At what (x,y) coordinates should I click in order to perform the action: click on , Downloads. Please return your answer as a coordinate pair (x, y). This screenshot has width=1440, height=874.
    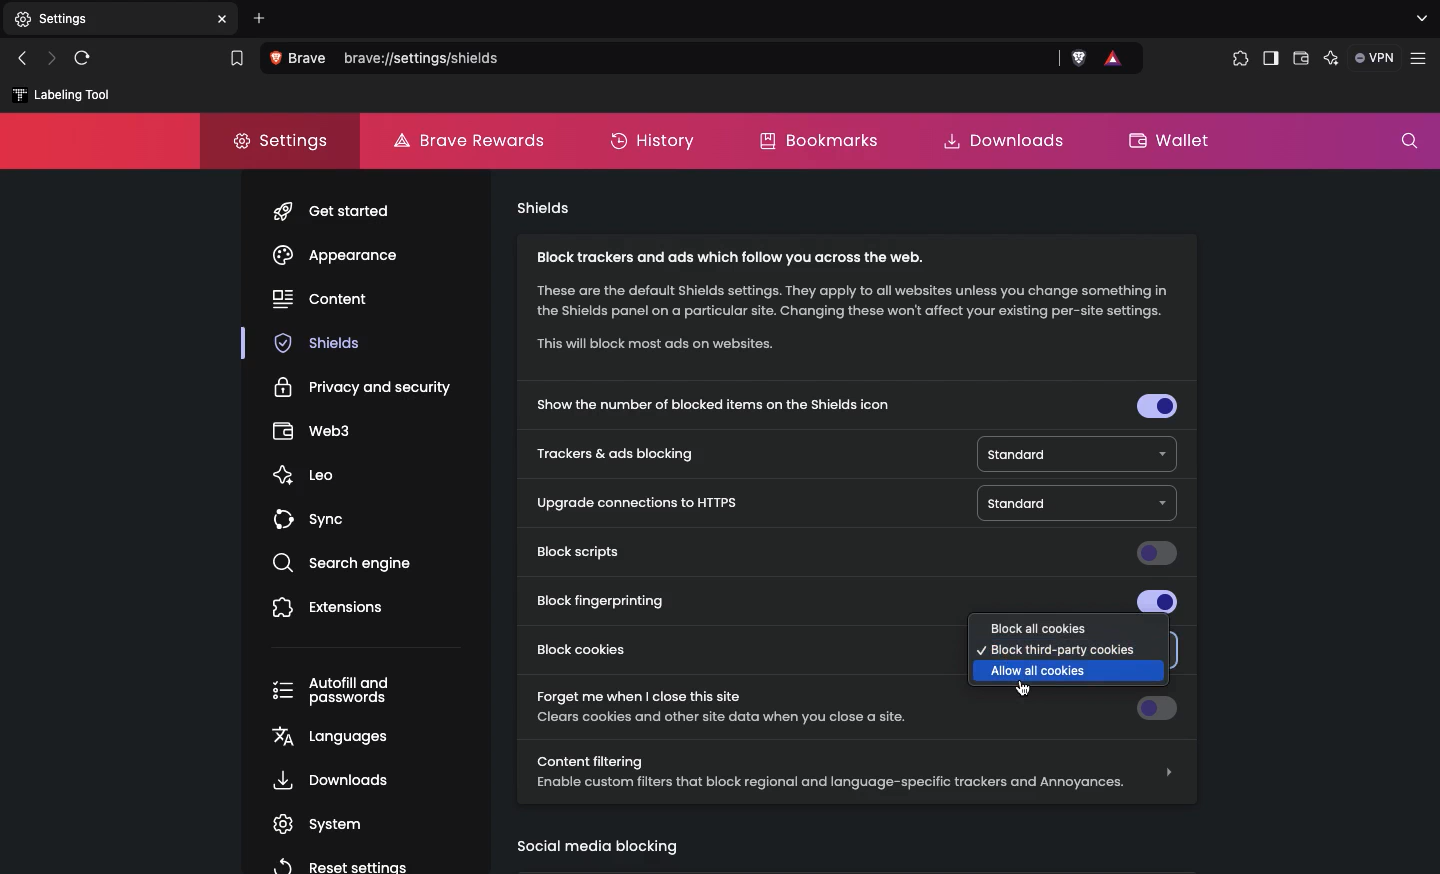
    Looking at the image, I should click on (328, 783).